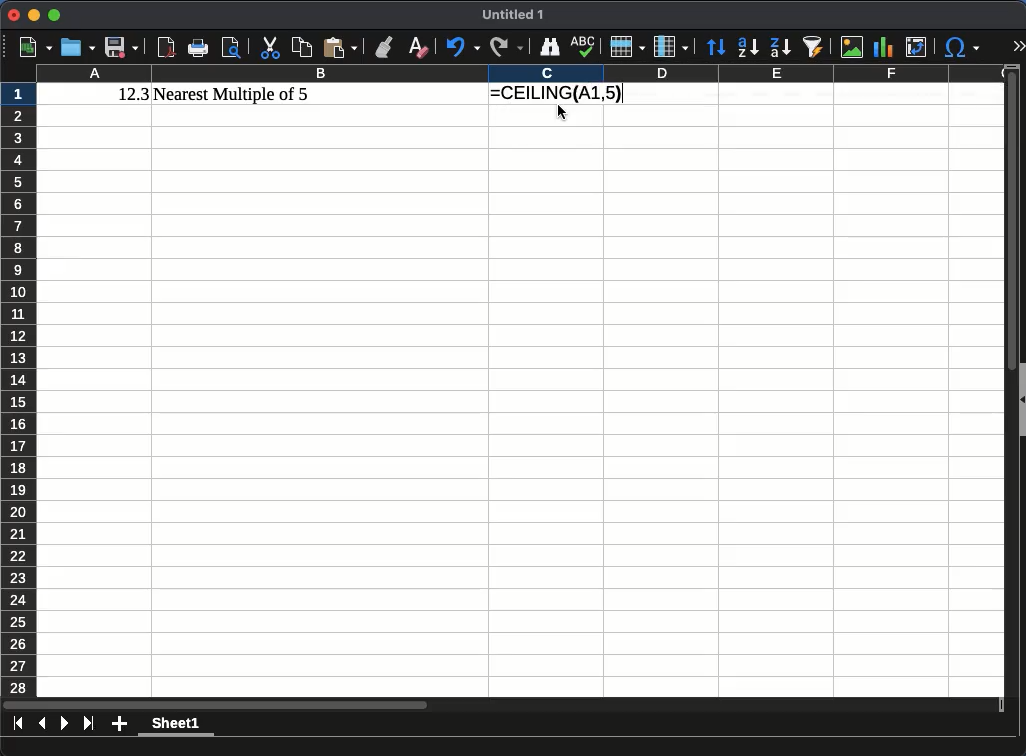 The width and height of the screenshot is (1026, 756). What do you see at coordinates (669, 47) in the screenshot?
I see `column` at bounding box center [669, 47].